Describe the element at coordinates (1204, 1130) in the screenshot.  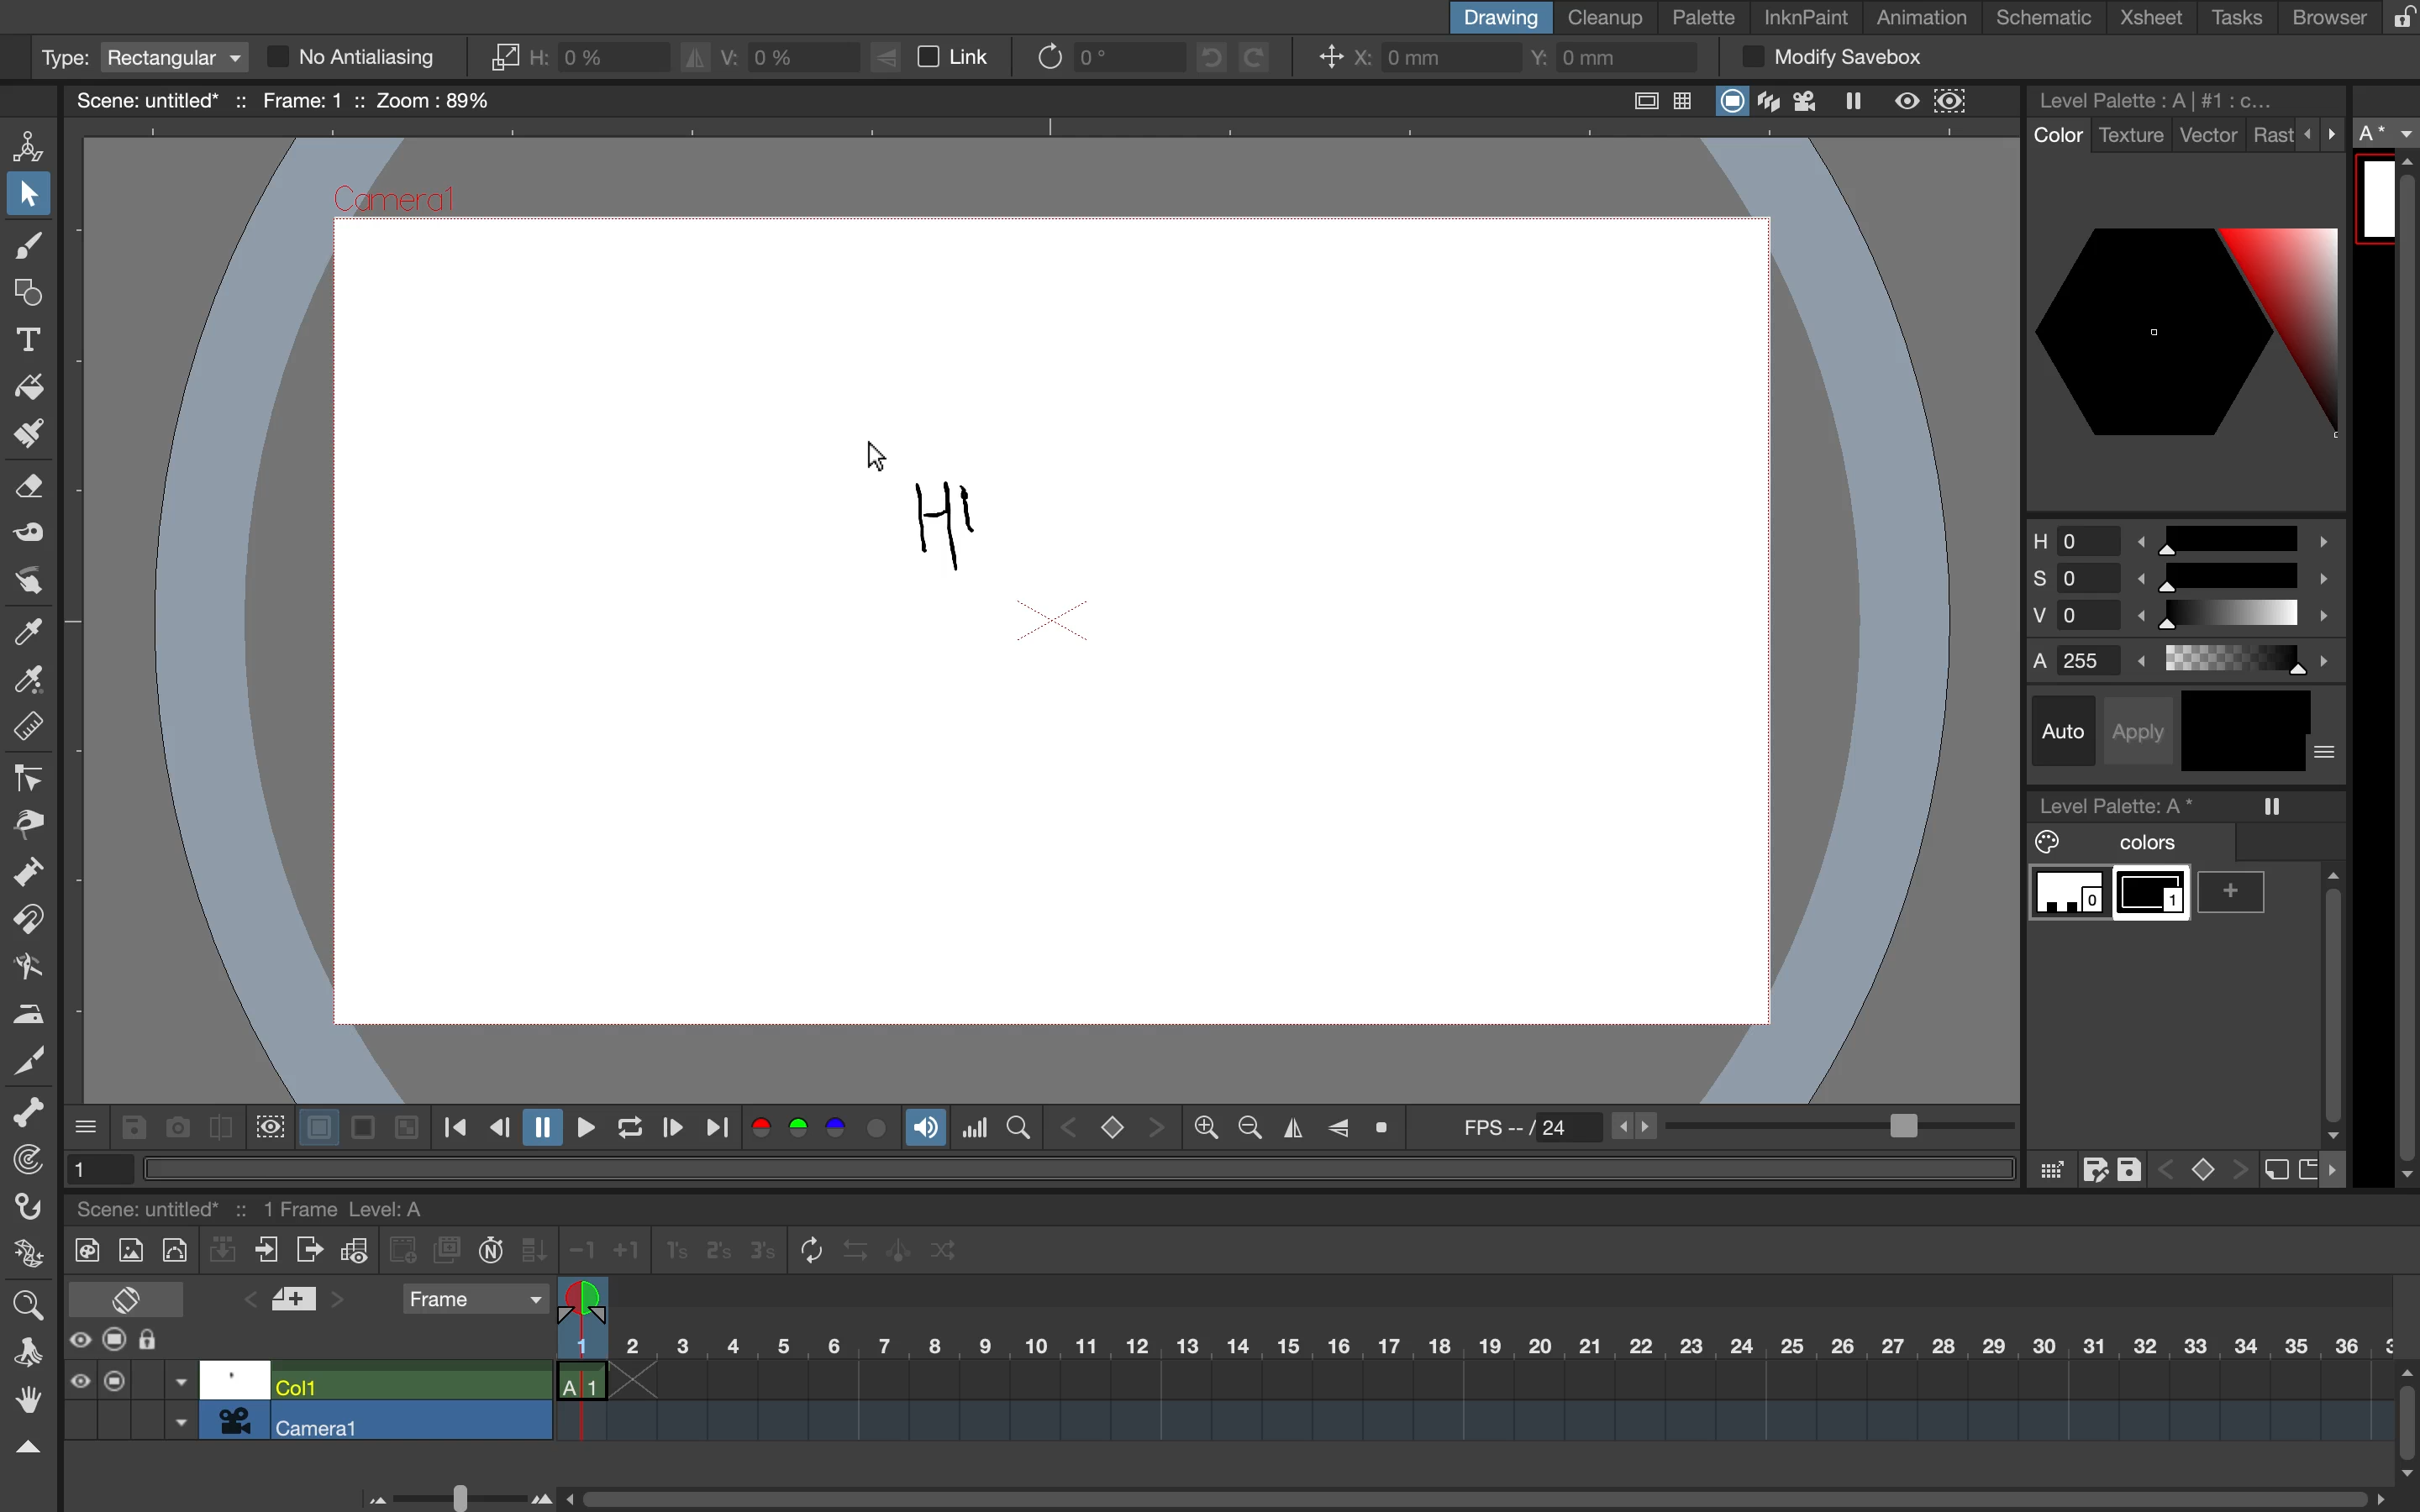
I see `zoom out` at that location.